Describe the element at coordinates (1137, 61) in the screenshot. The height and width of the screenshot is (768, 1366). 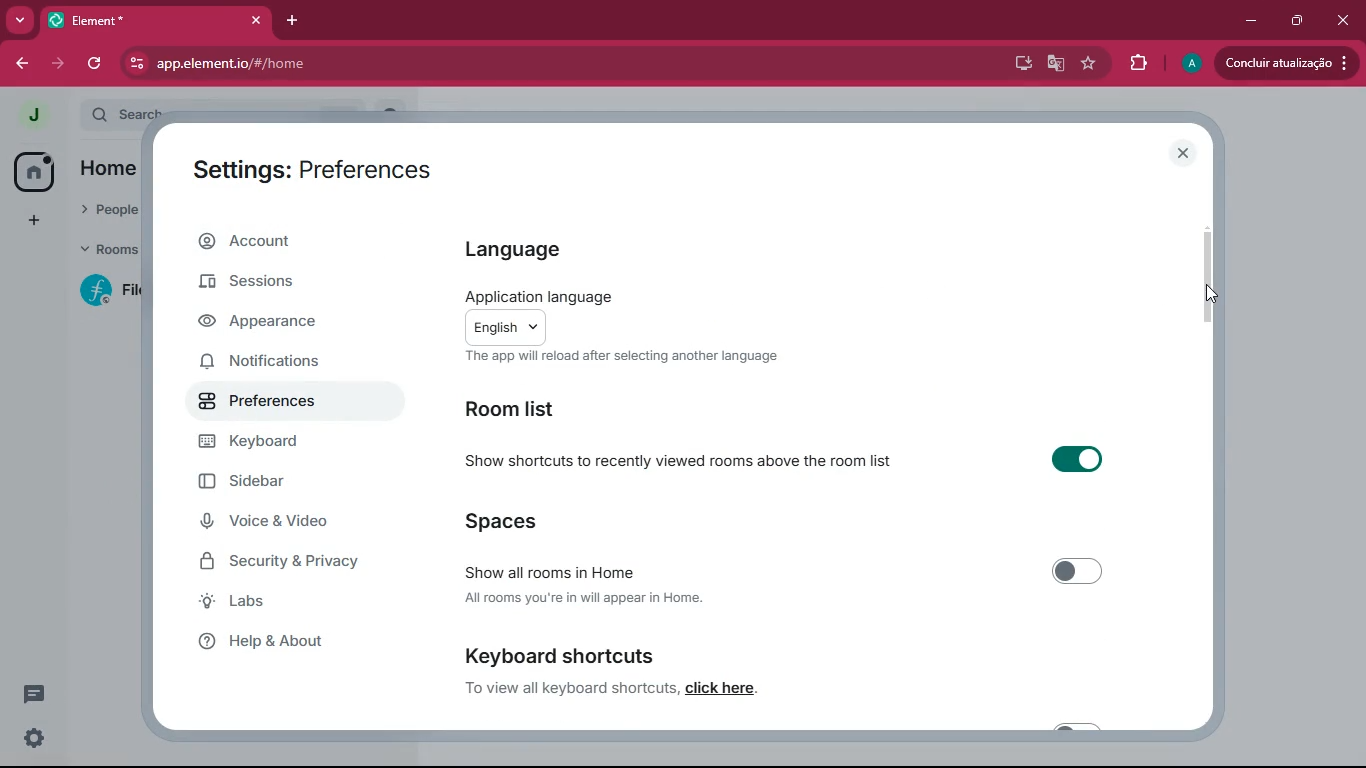
I see `extensions` at that location.